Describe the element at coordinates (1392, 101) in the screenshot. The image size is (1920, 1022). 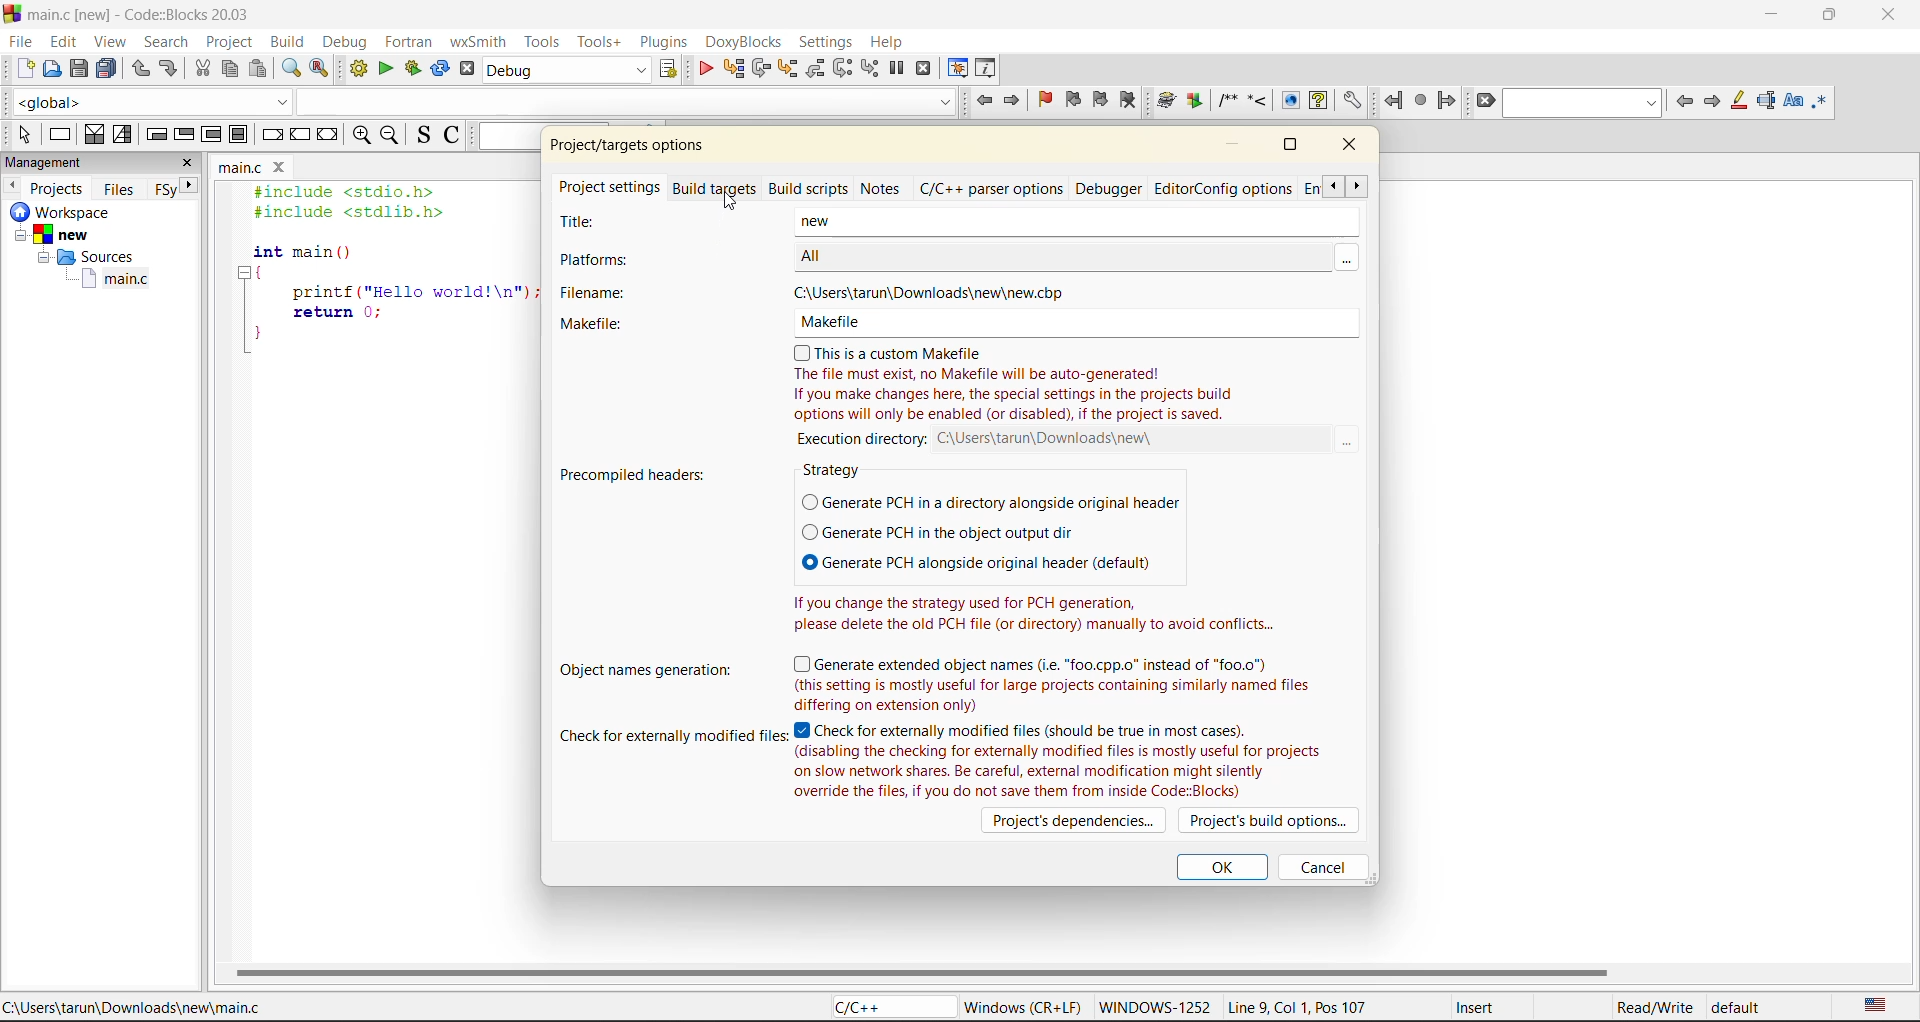
I see `jump back` at that location.